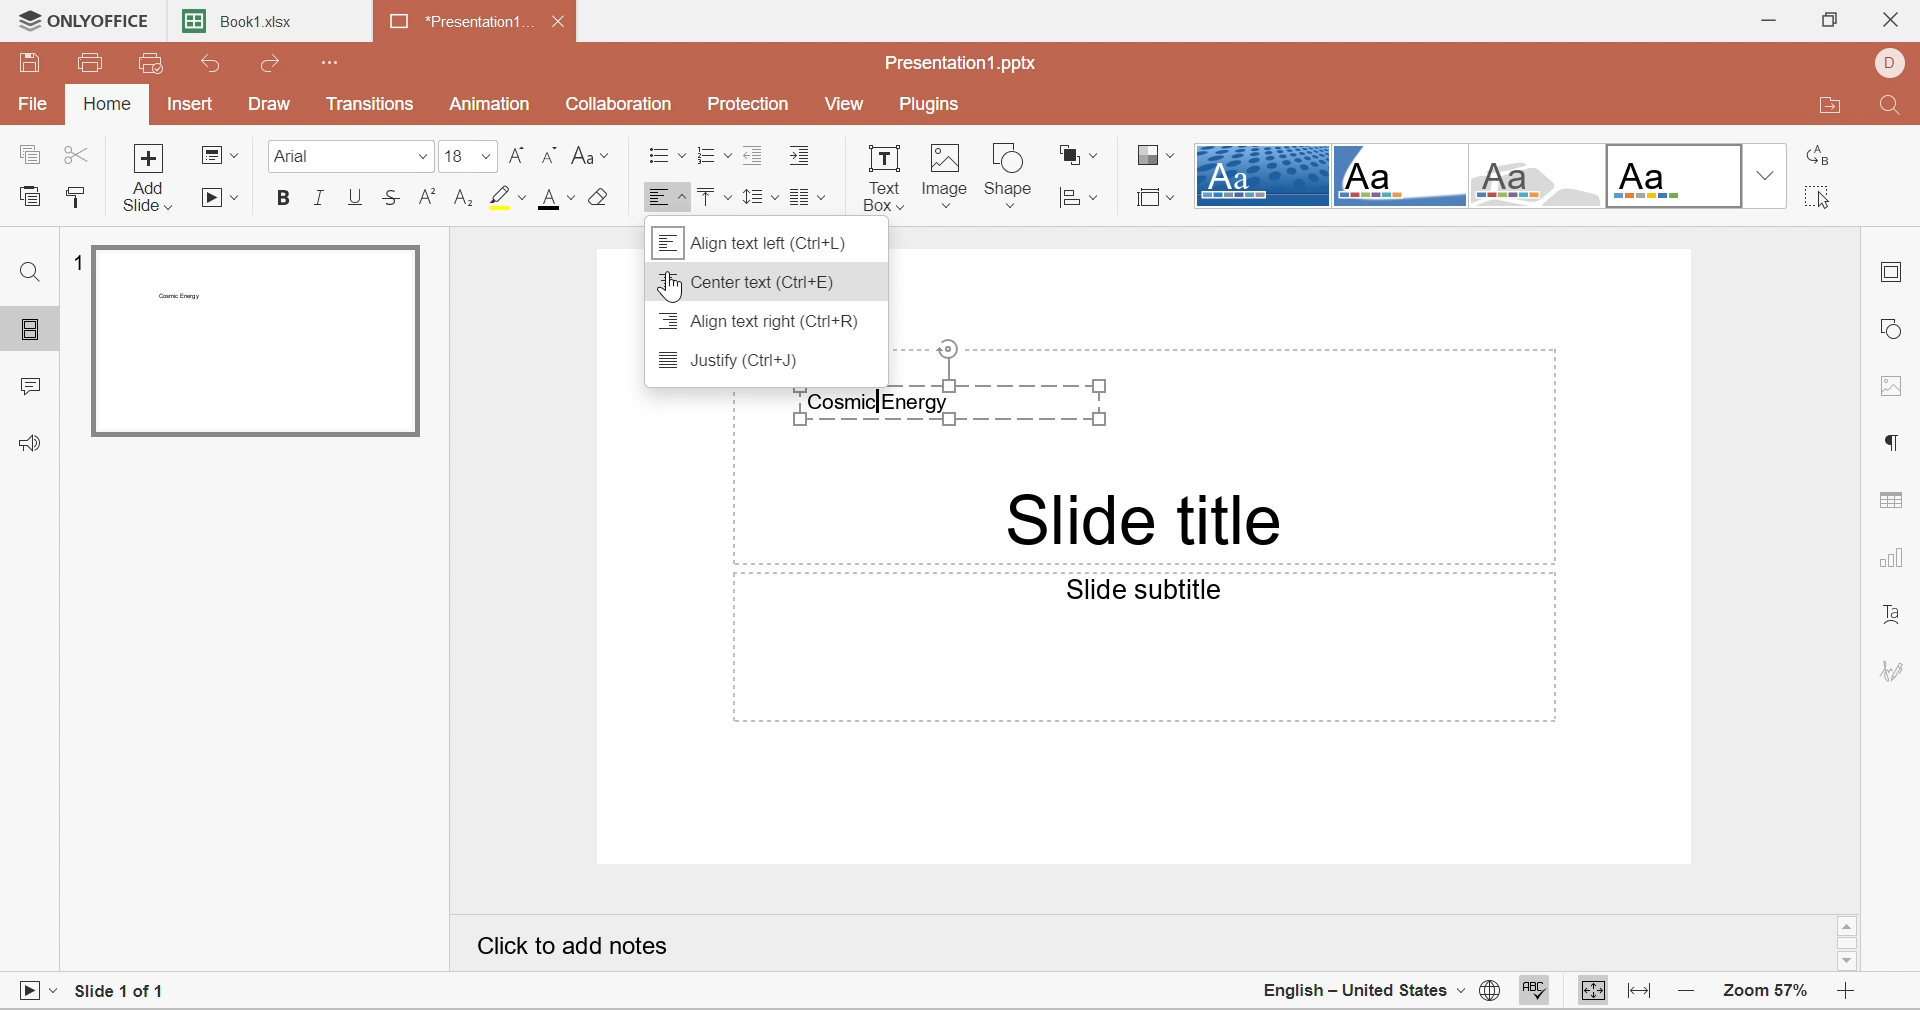 The height and width of the screenshot is (1010, 1920). What do you see at coordinates (1081, 197) in the screenshot?
I see `Align shape` at bounding box center [1081, 197].